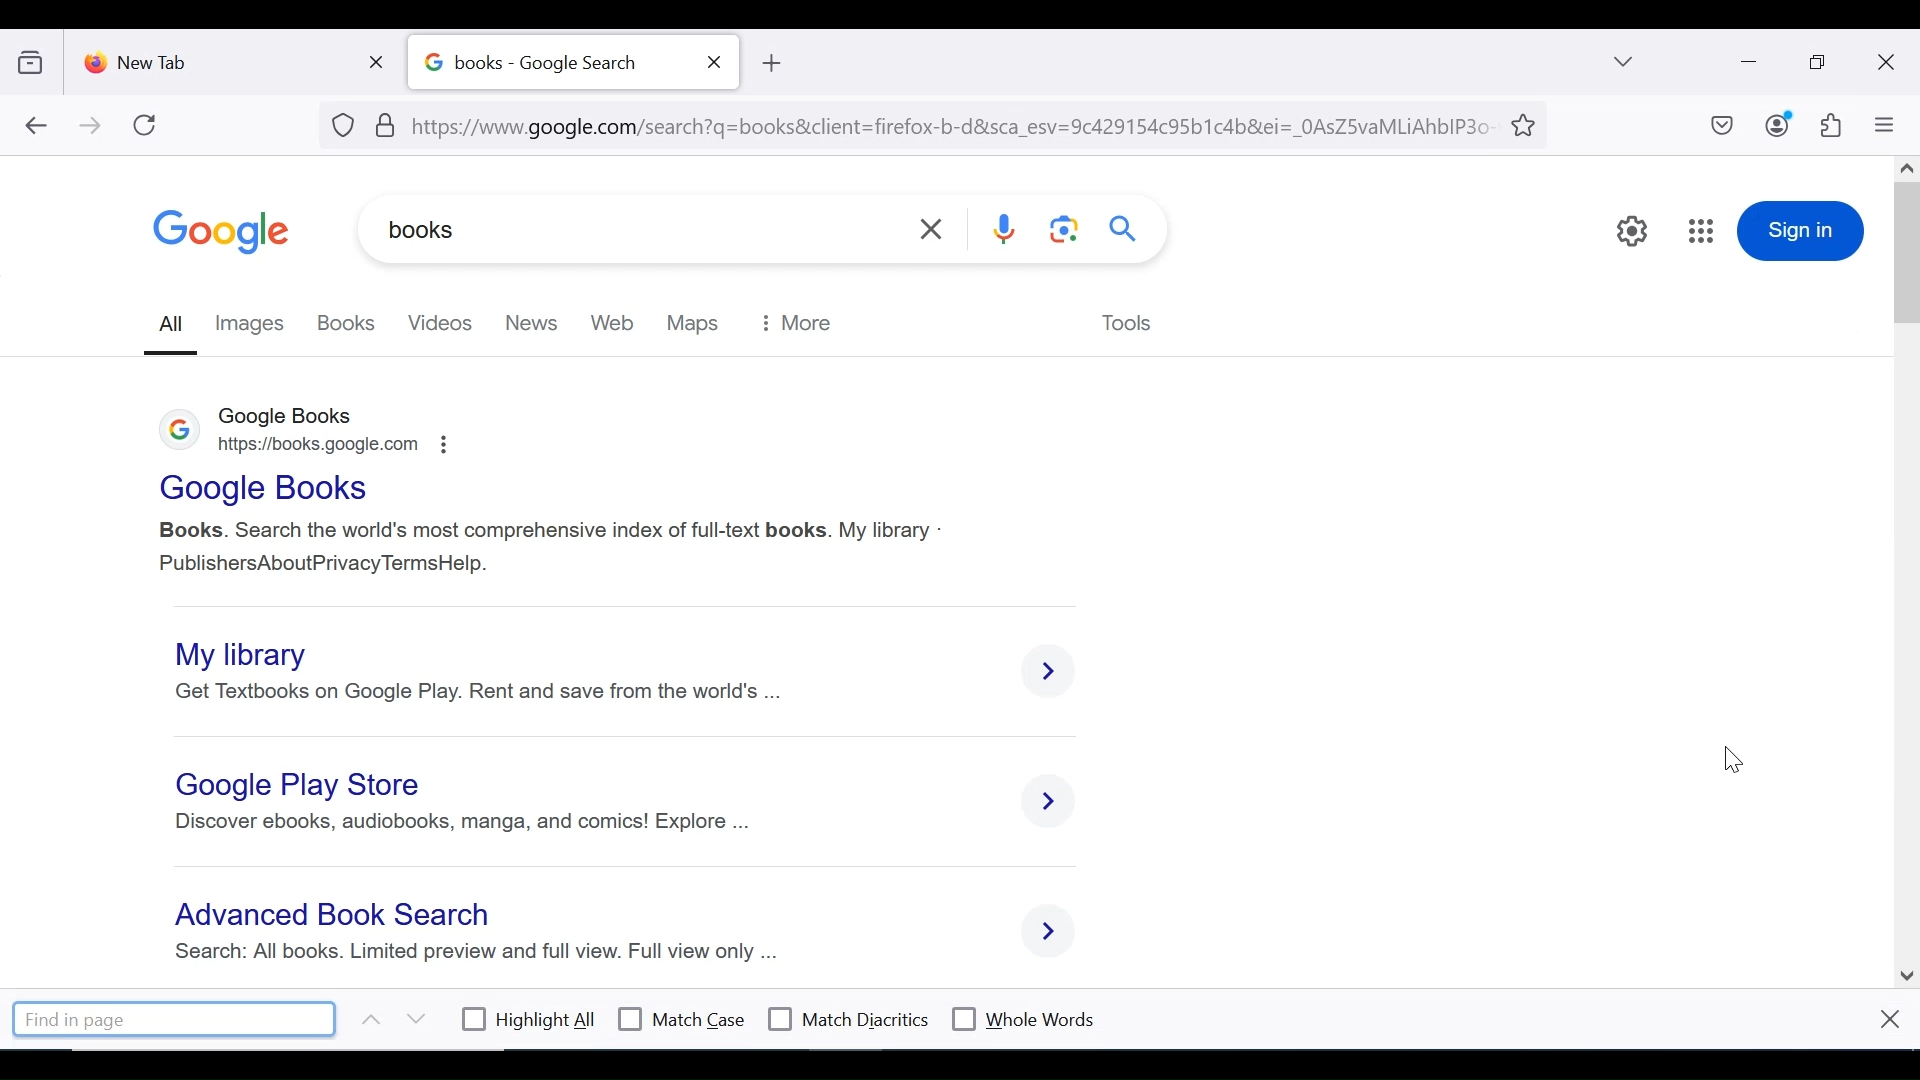  What do you see at coordinates (1128, 325) in the screenshot?
I see `tools` at bounding box center [1128, 325].